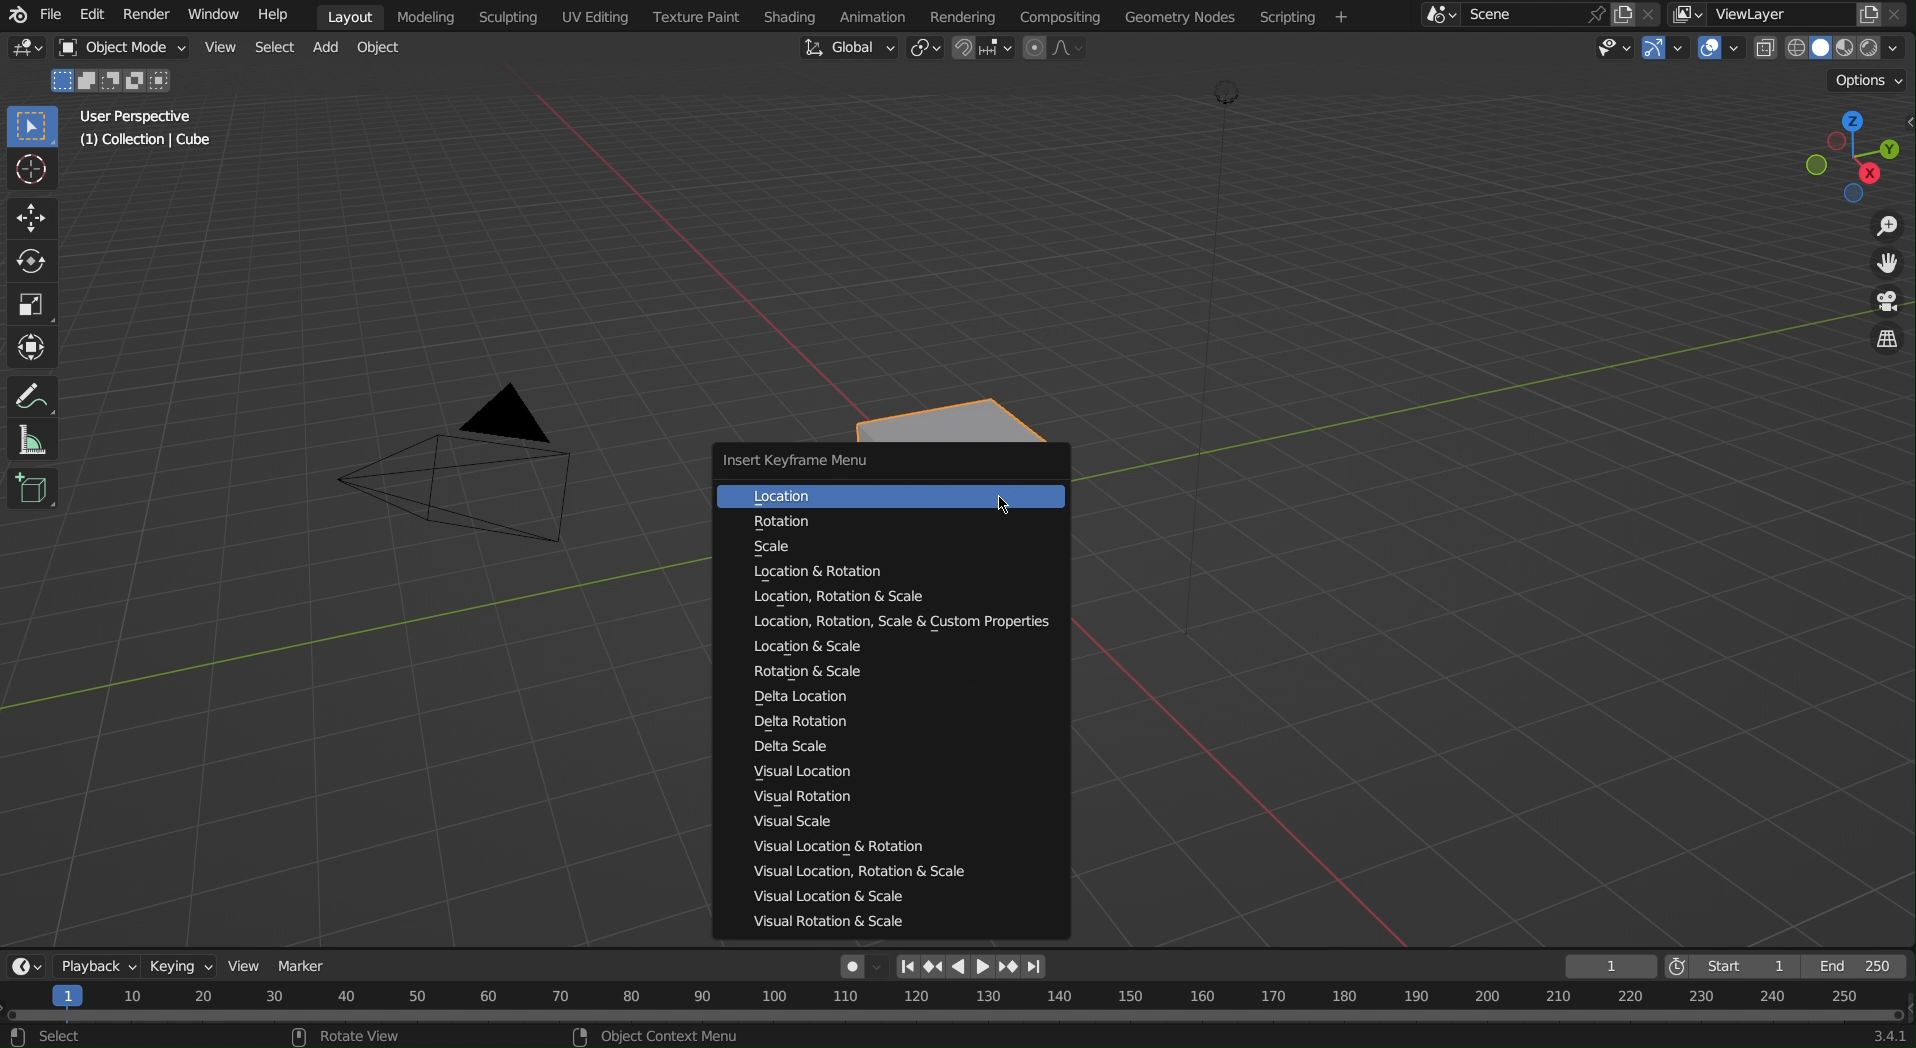  Describe the element at coordinates (100, 962) in the screenshot. I see `Playback` at that location.